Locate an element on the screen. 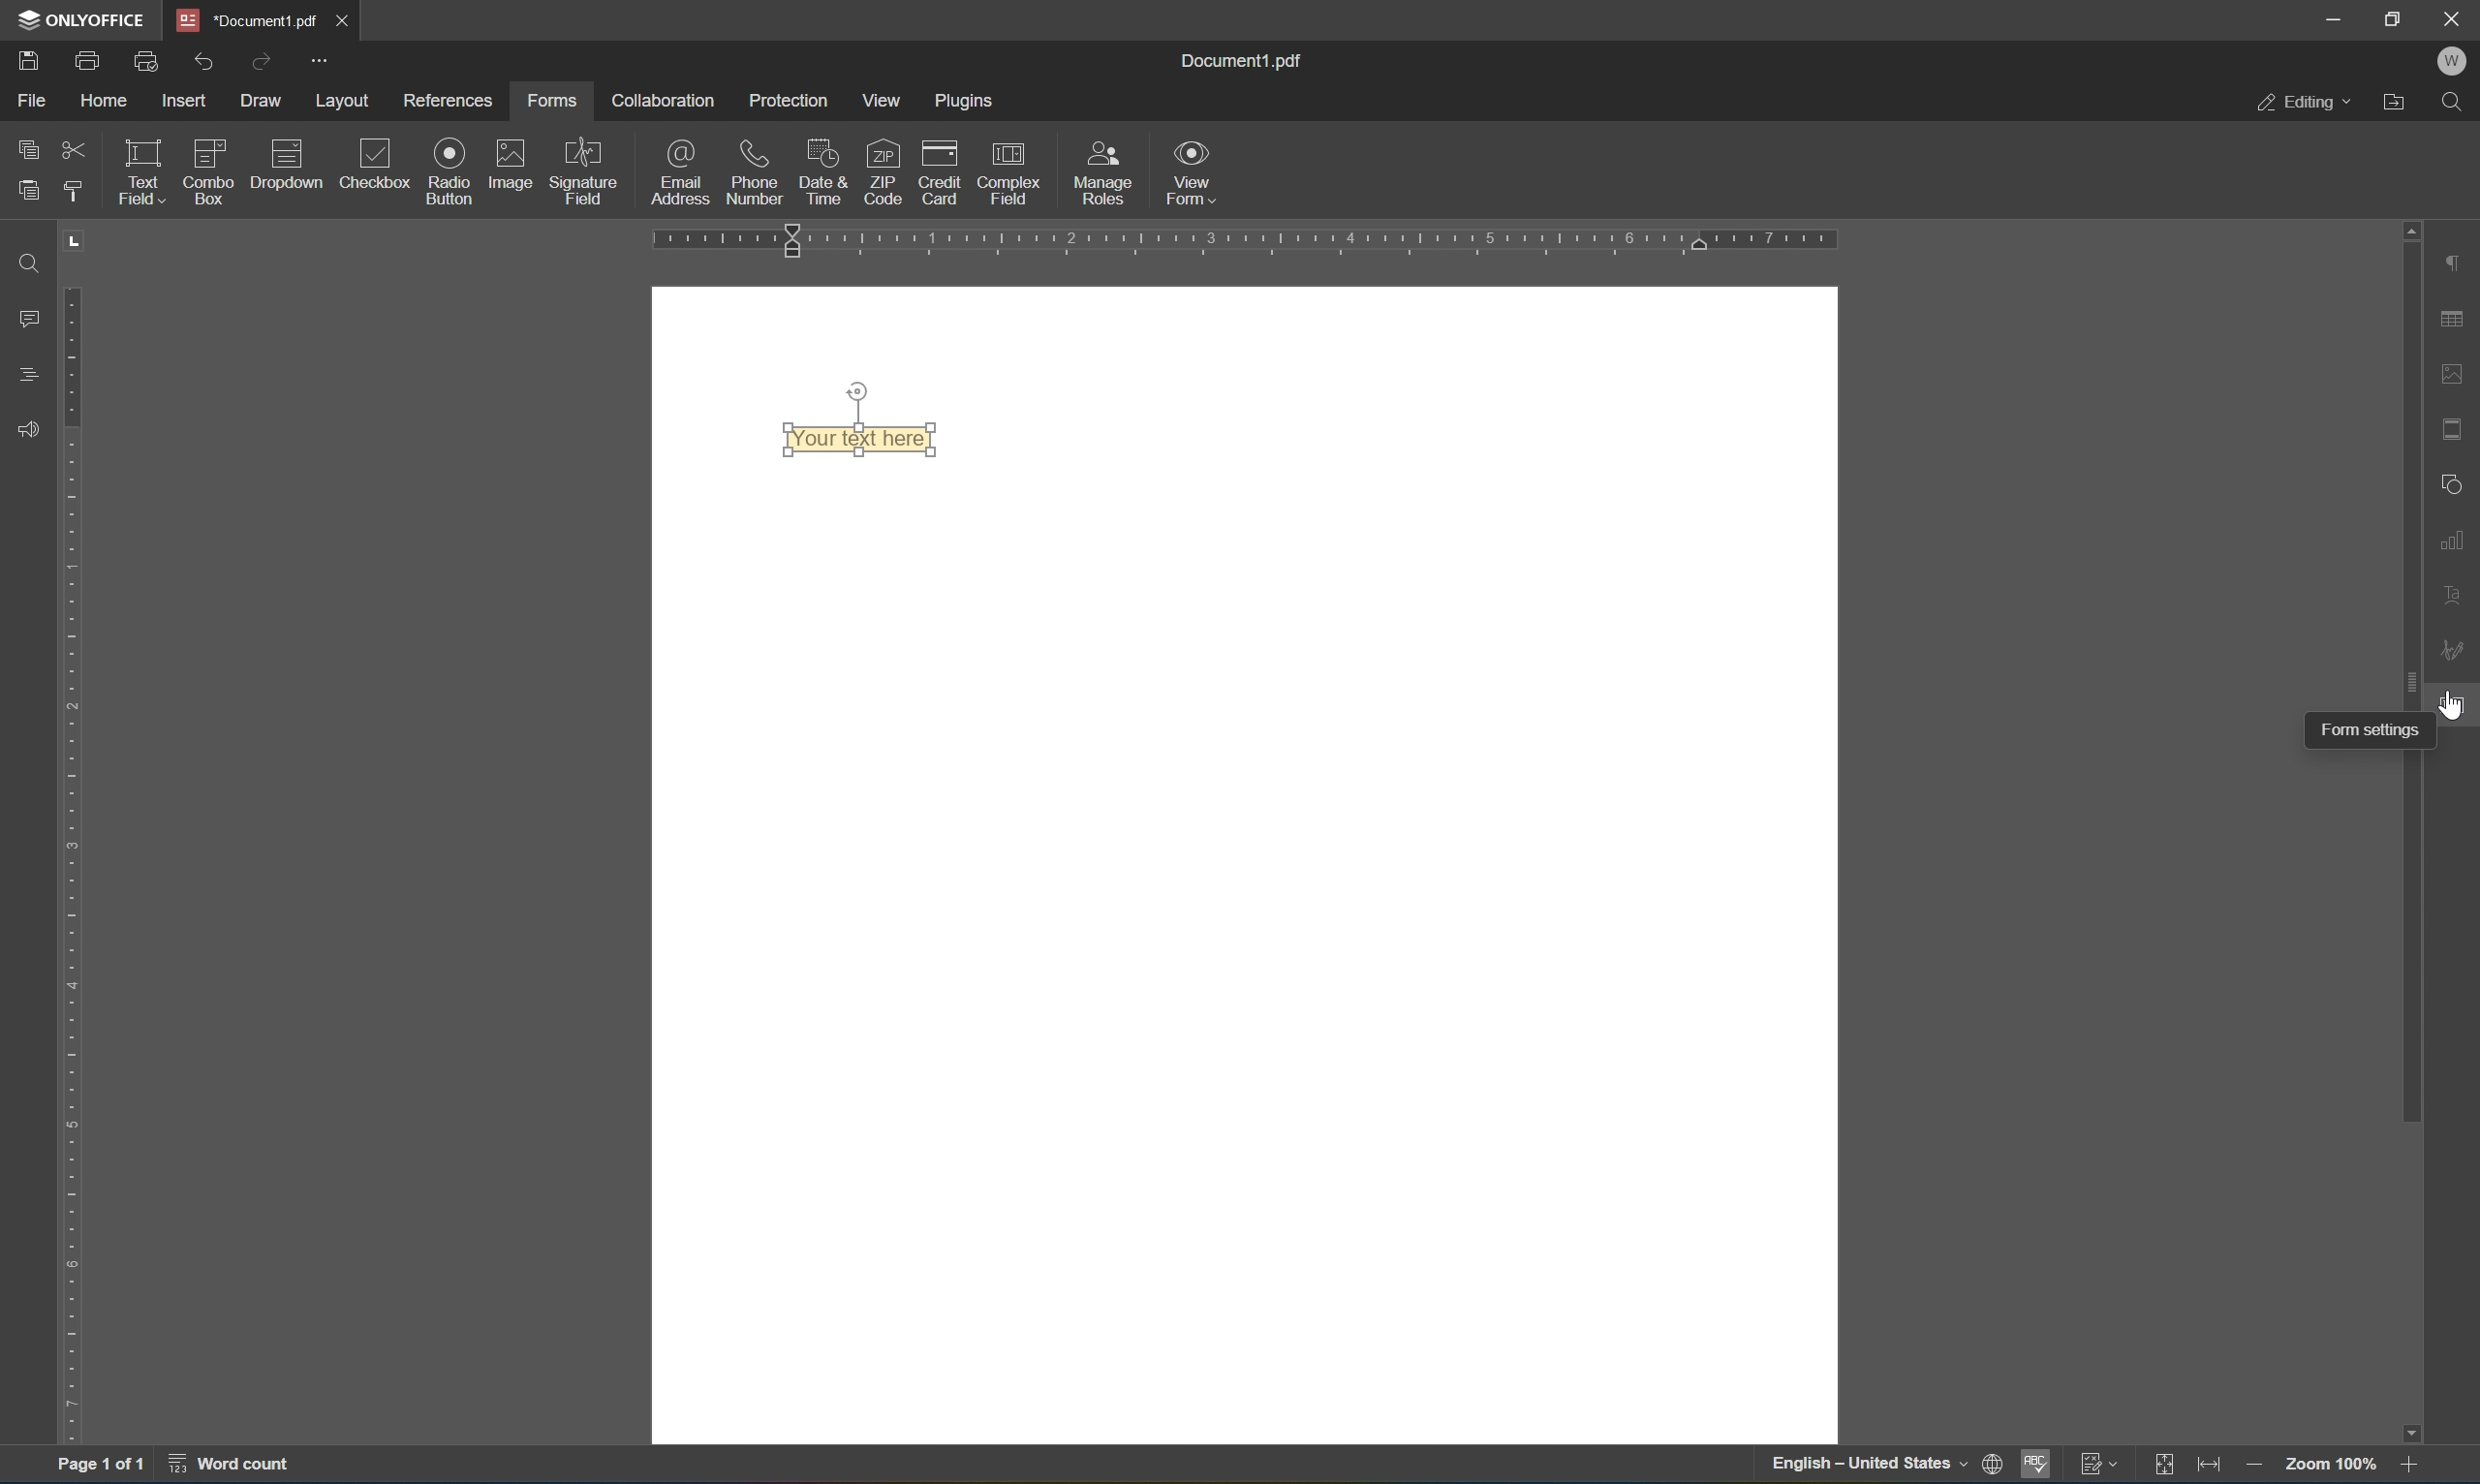  complex field is located at coordinates (1006, 173).